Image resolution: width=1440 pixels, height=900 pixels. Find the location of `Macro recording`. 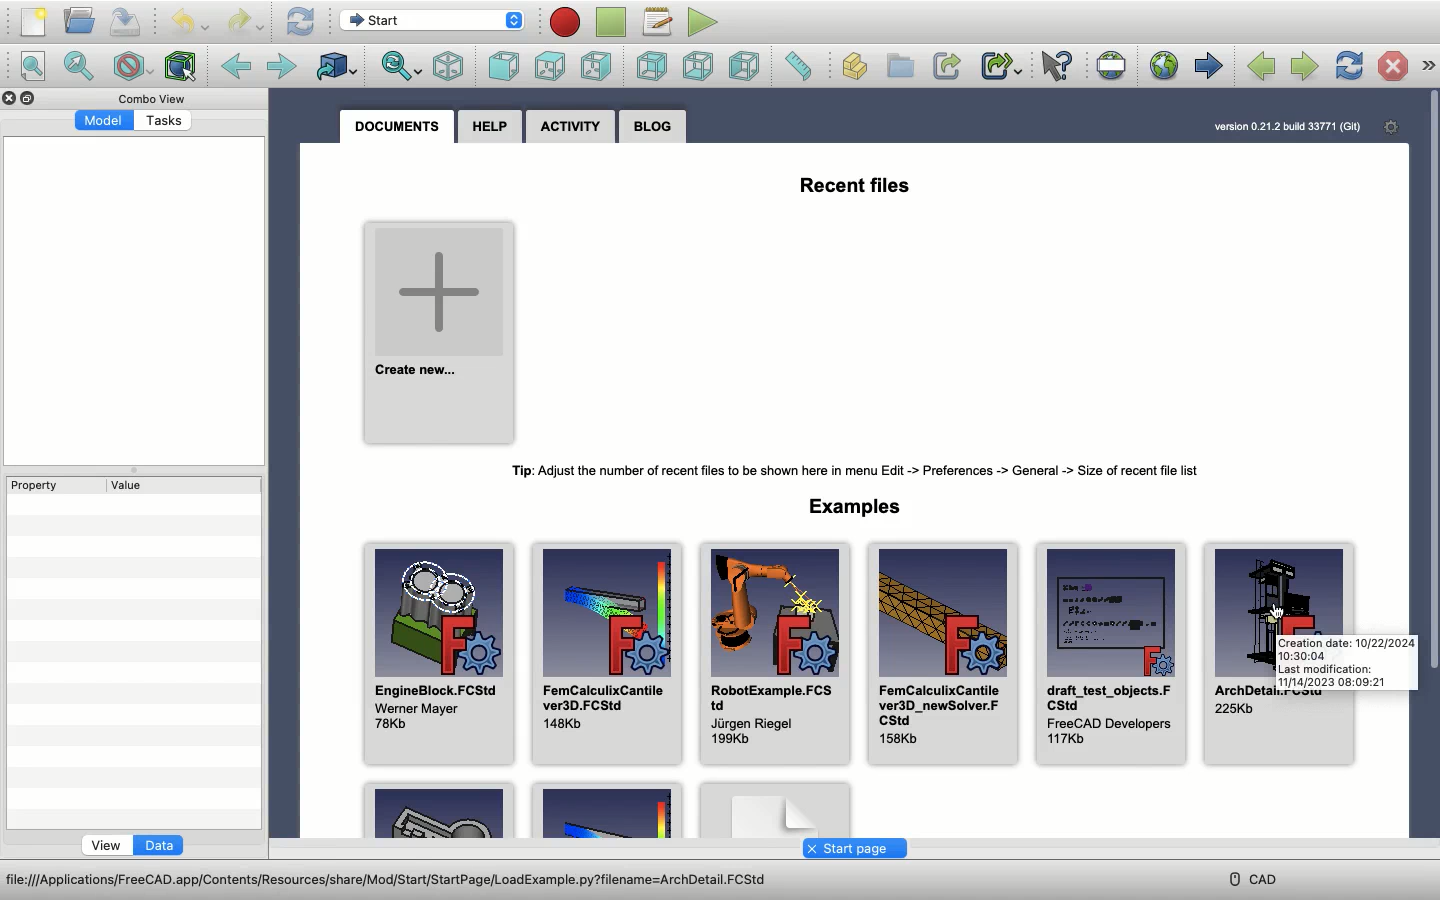

Macro recording is located at coordinates (564, 22).